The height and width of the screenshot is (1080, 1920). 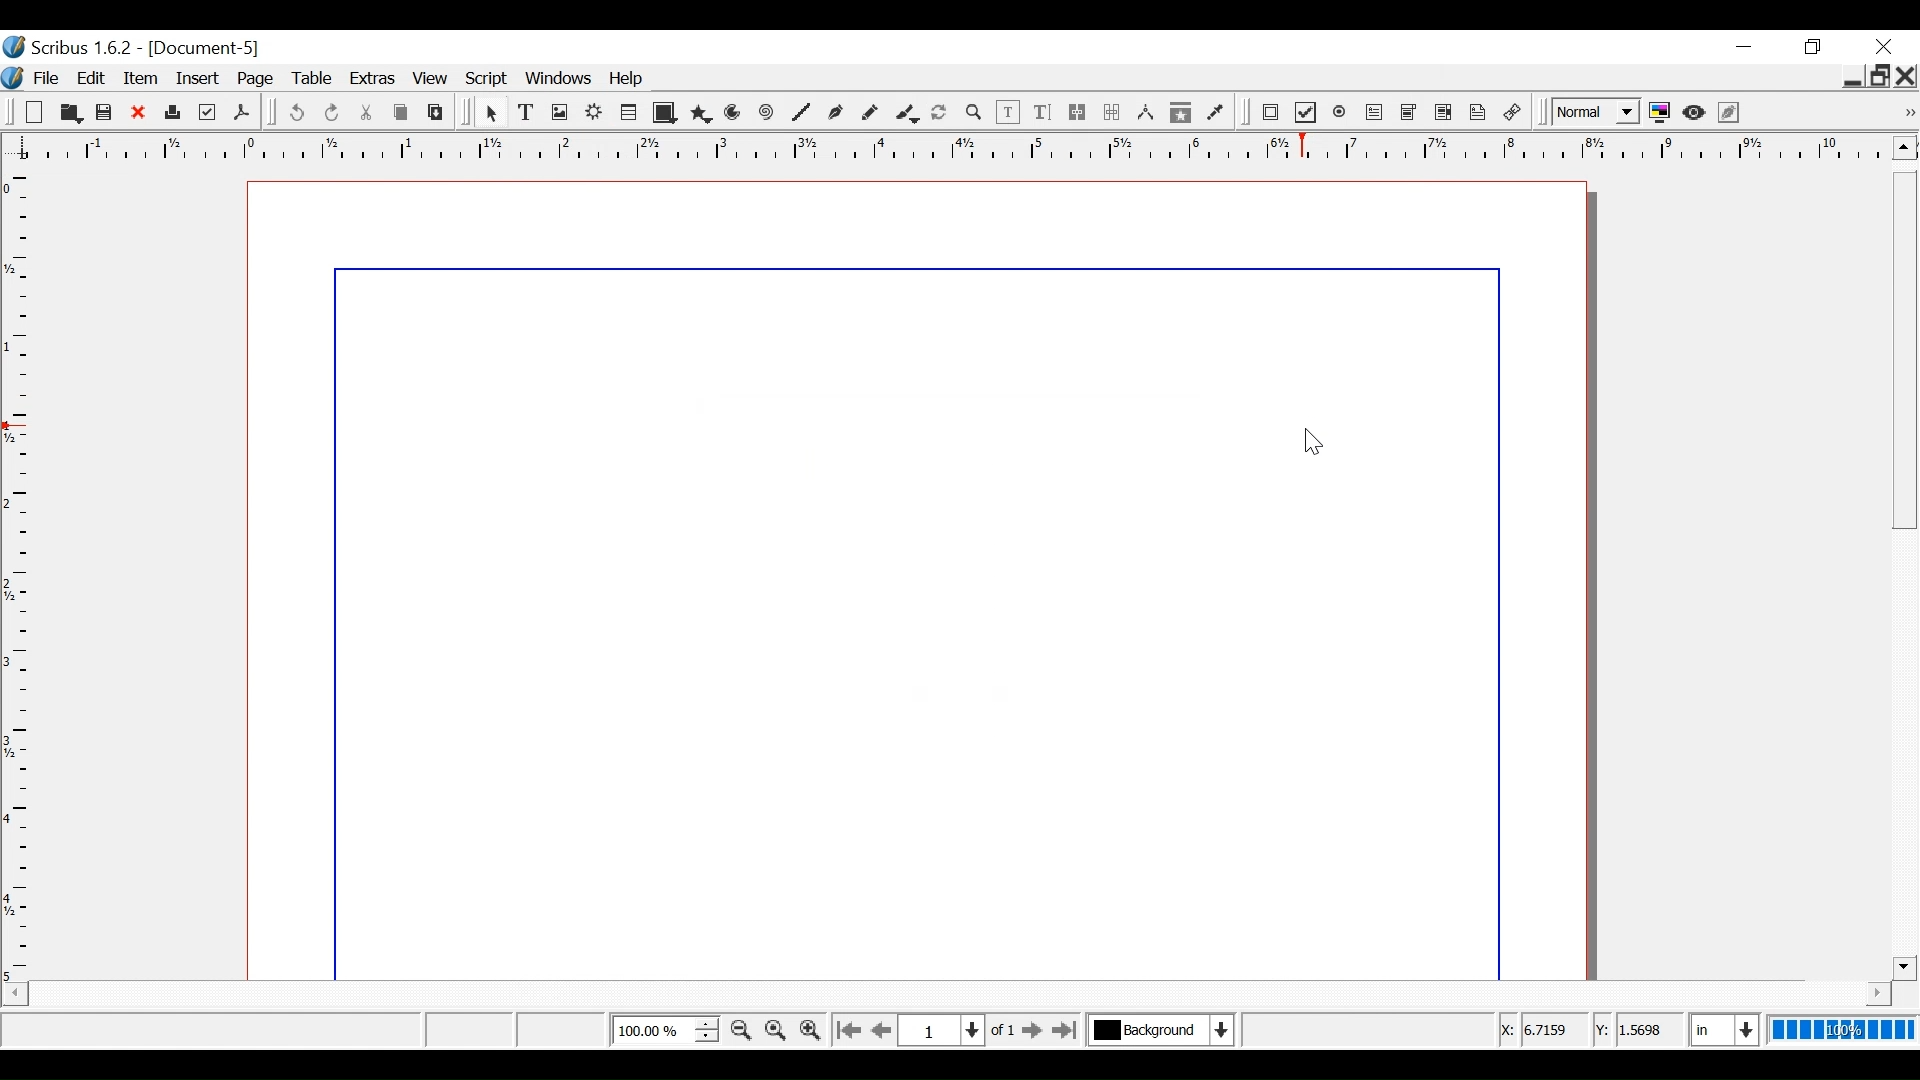 What do you see at coordinates (1660, 113) in the screenshot?
I see `Toggle color` at bounding box center [1660, 113].